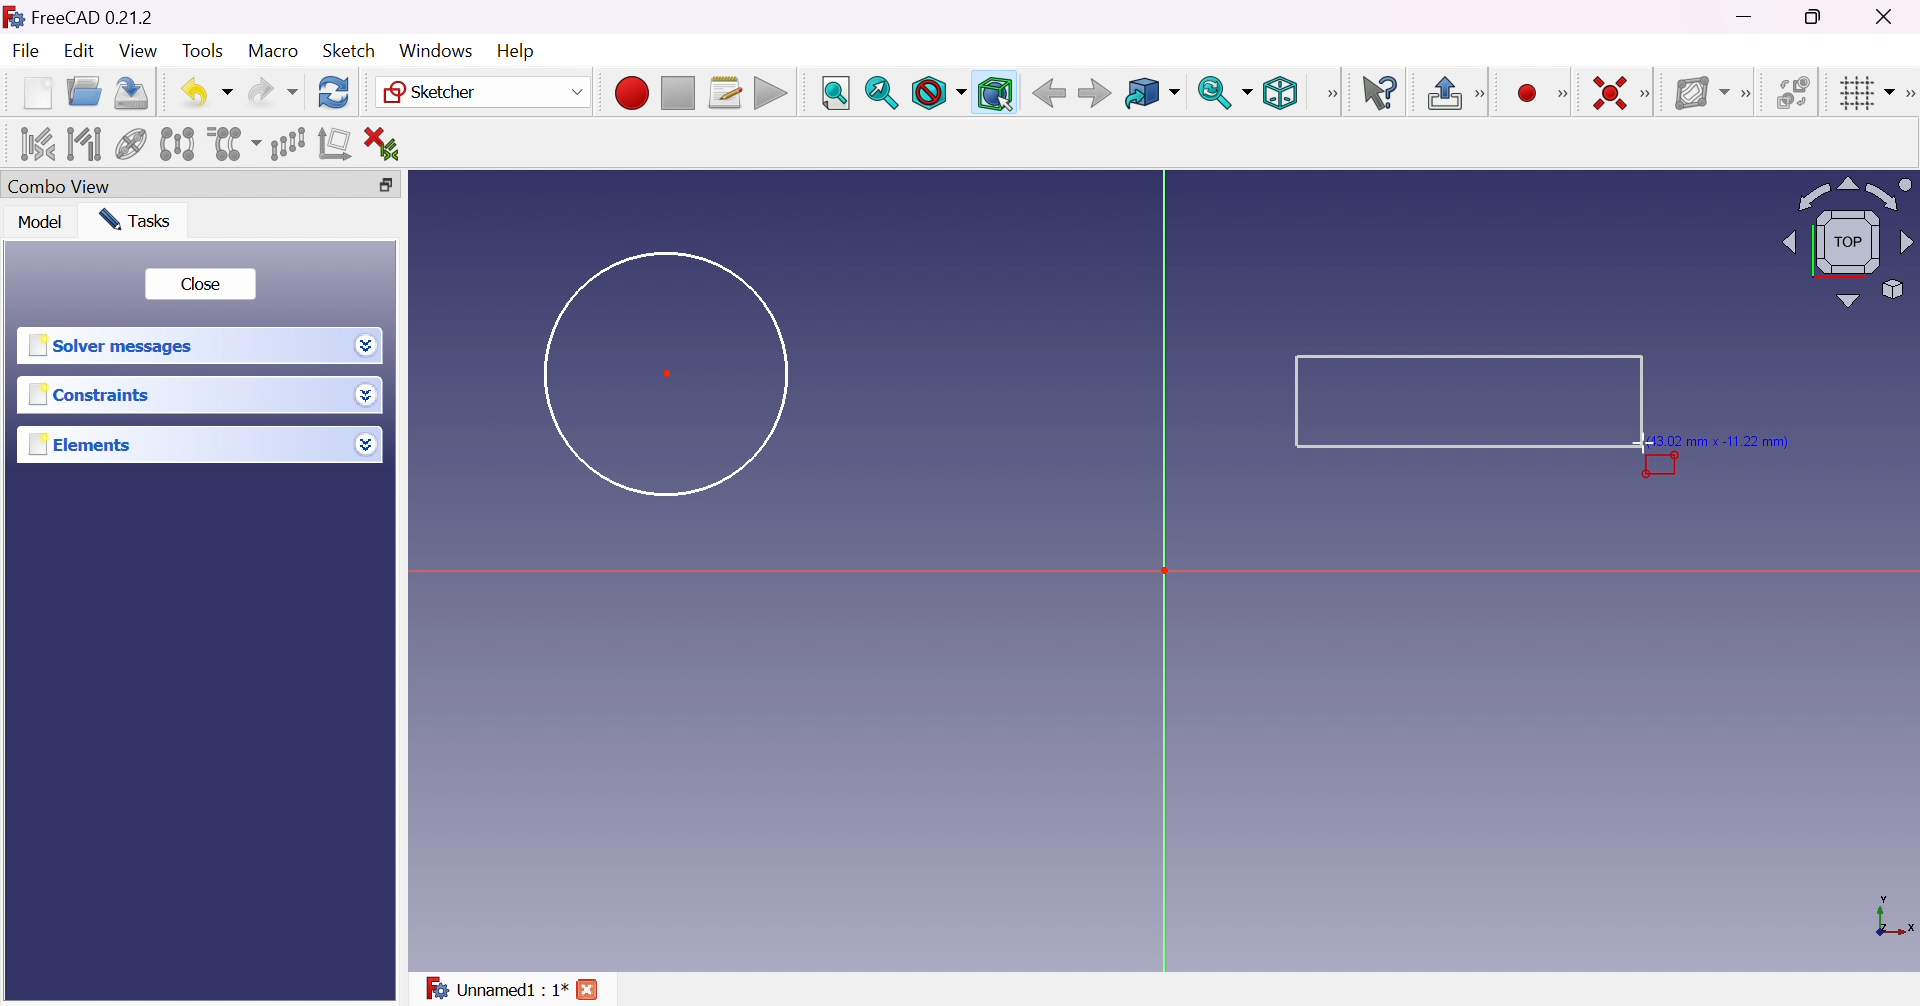 The width and height of the screenshot is (1920, 1006). I want to click on Macro recording..., so click(631, 90).